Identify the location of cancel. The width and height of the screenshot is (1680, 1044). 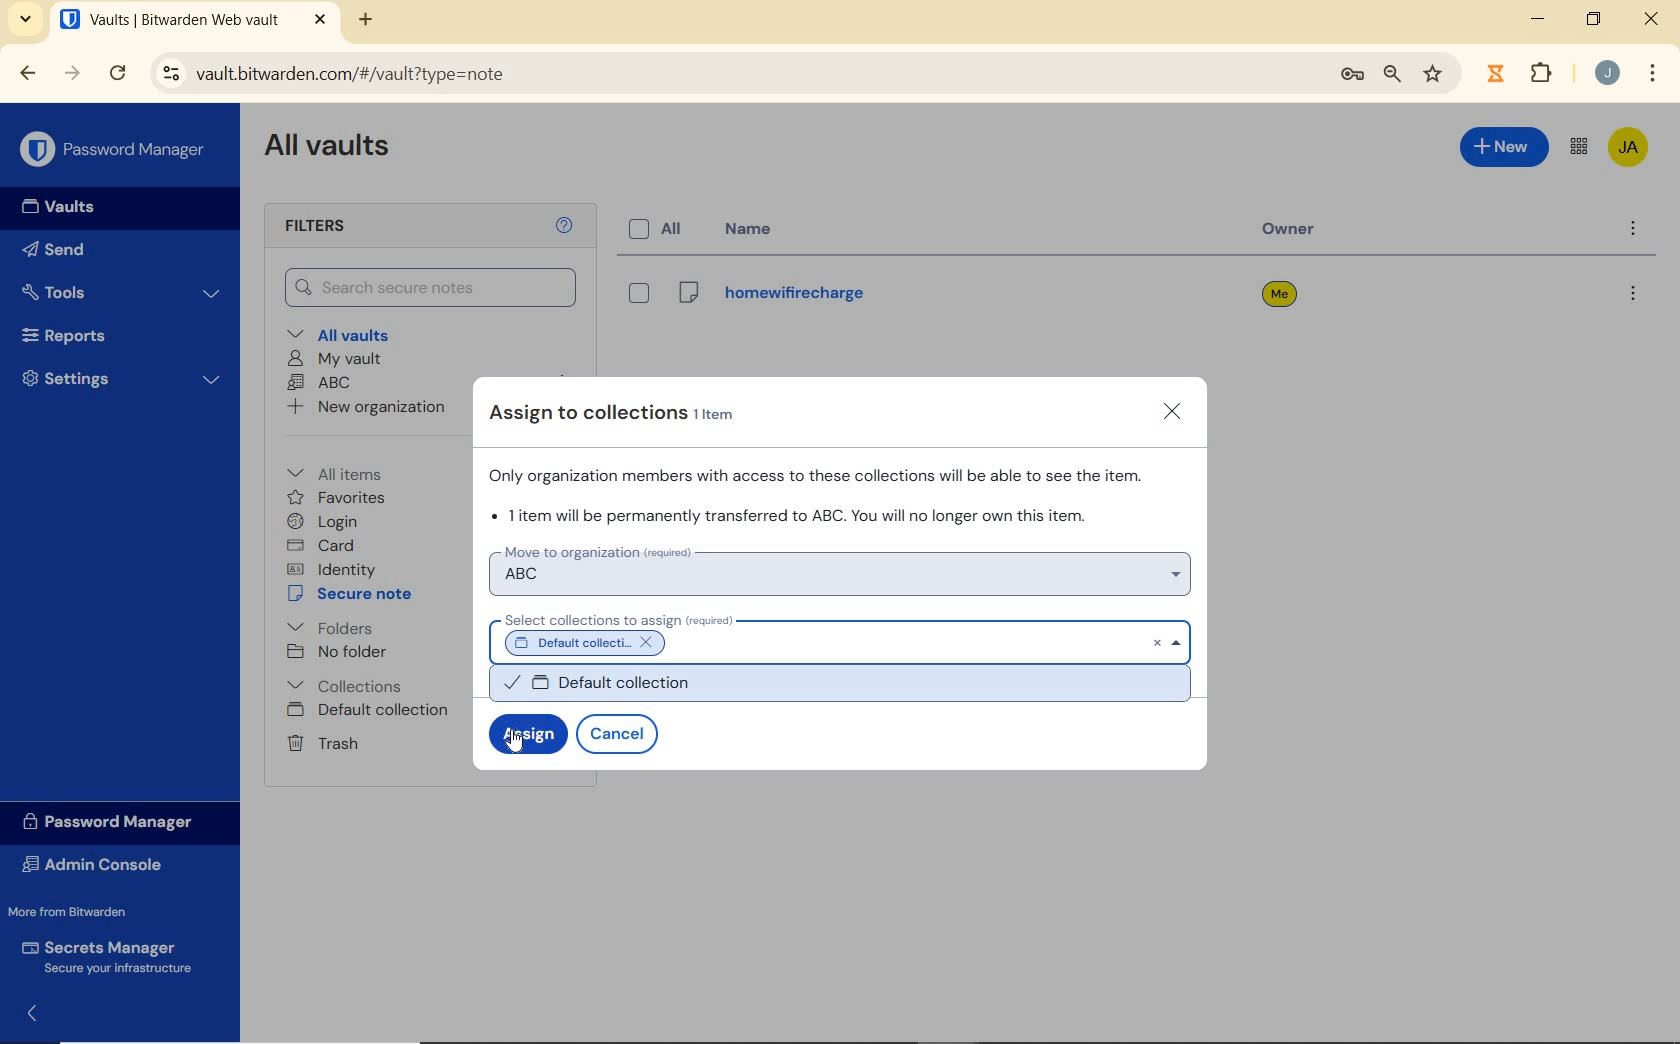
(621, 734).